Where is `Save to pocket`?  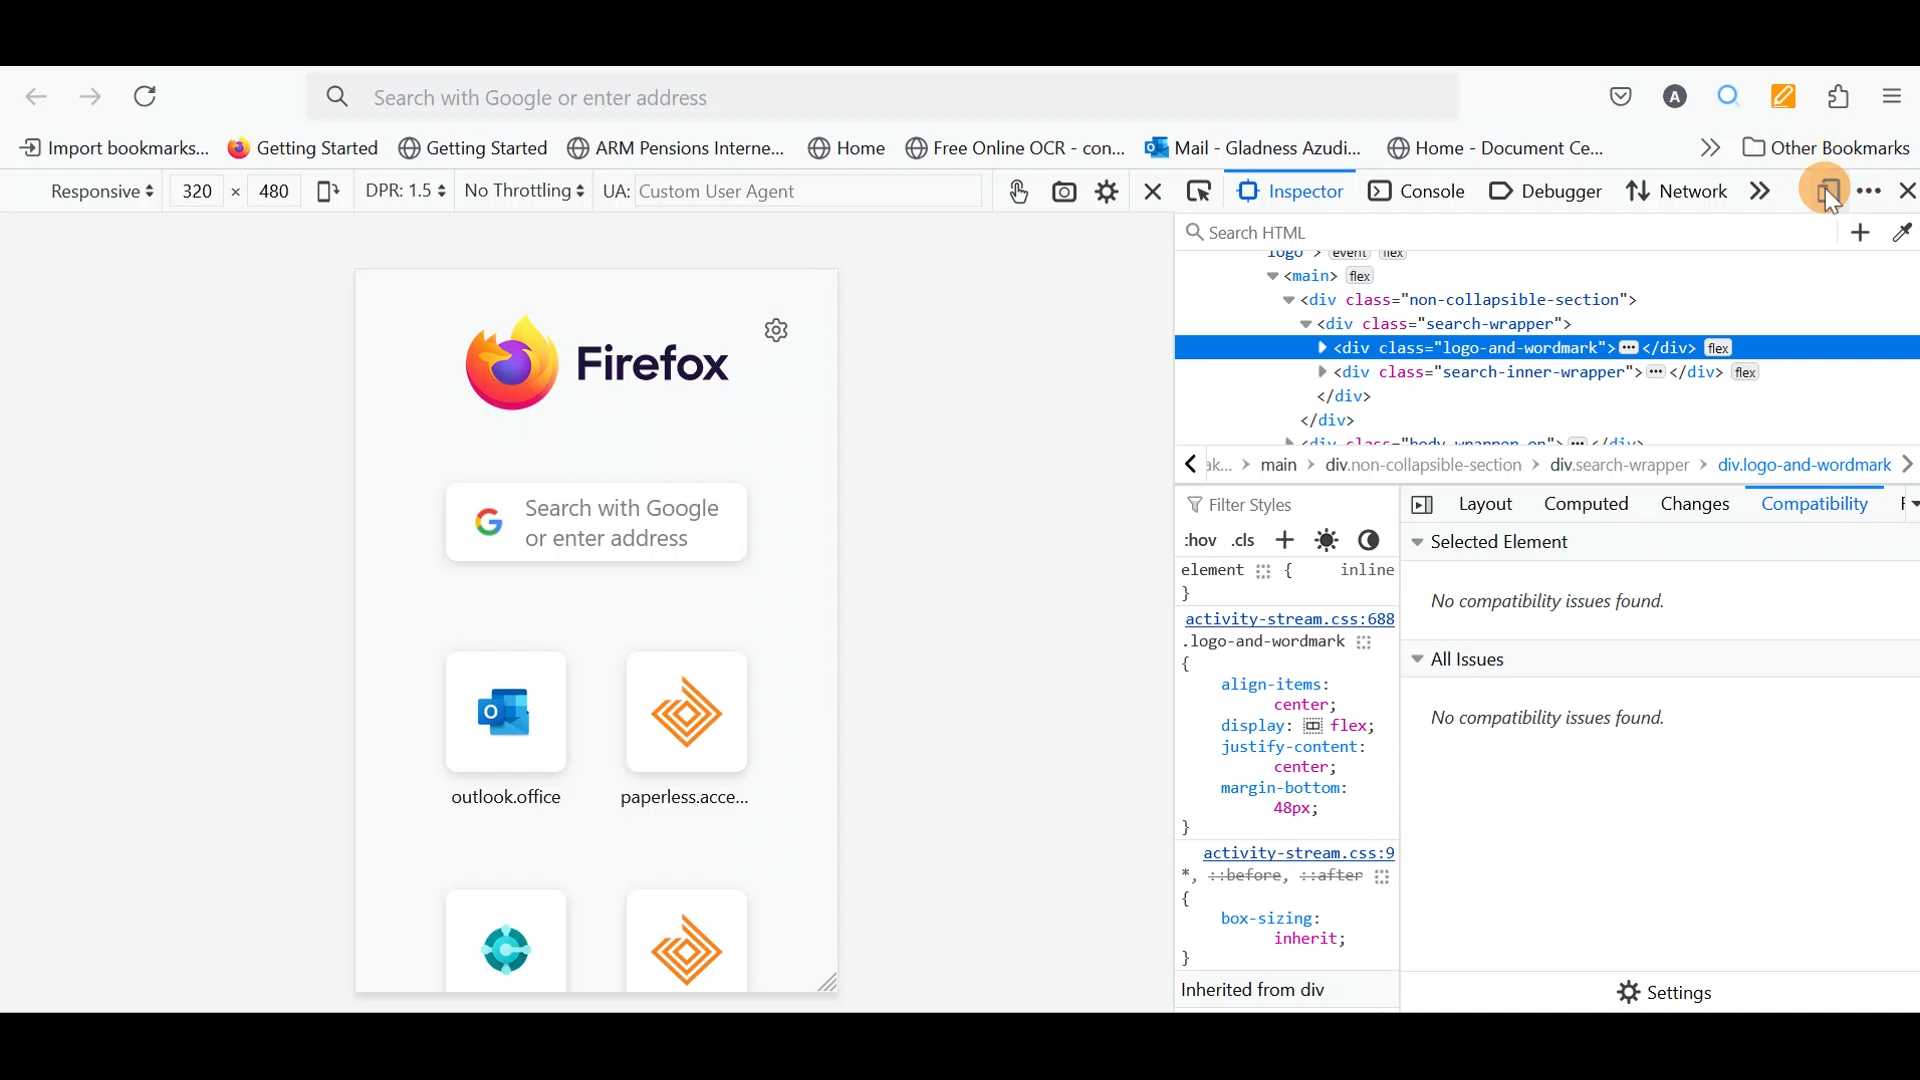
Save to pocket is located at coordinates (1618, 86).